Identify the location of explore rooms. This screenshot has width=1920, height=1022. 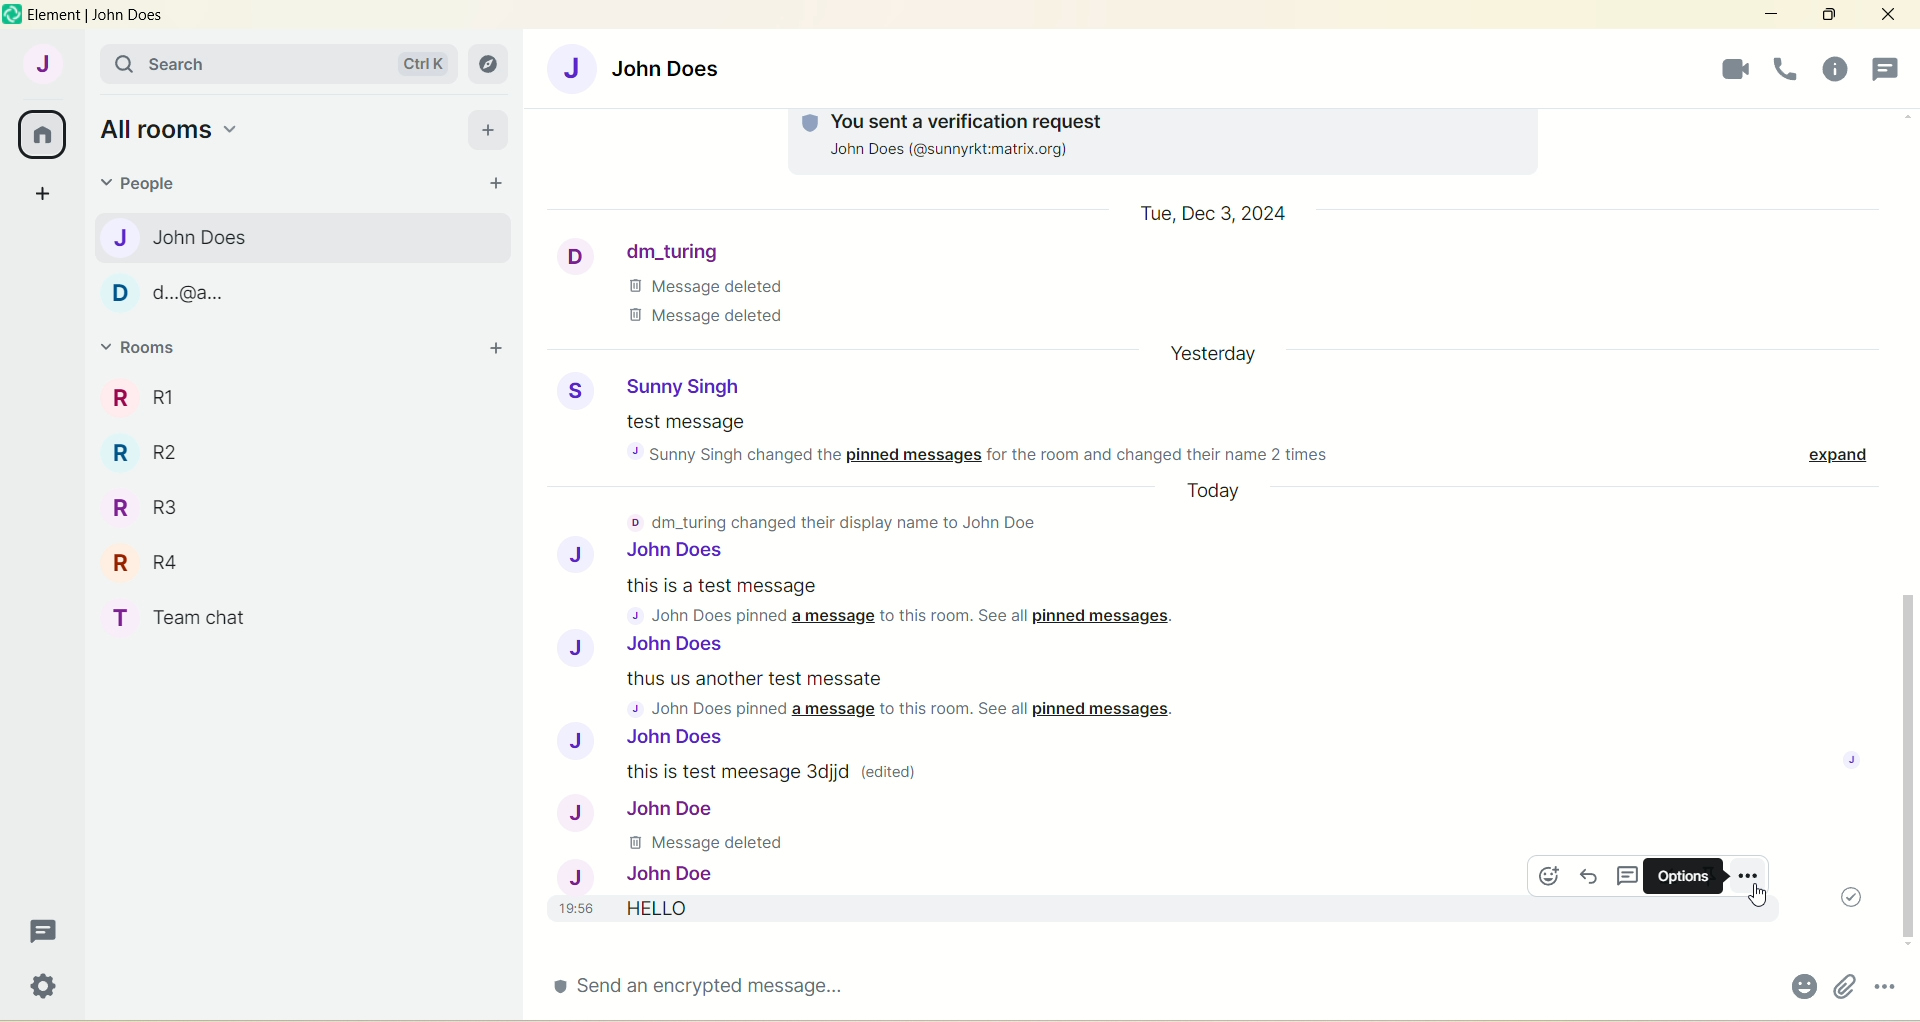
(490, 63).